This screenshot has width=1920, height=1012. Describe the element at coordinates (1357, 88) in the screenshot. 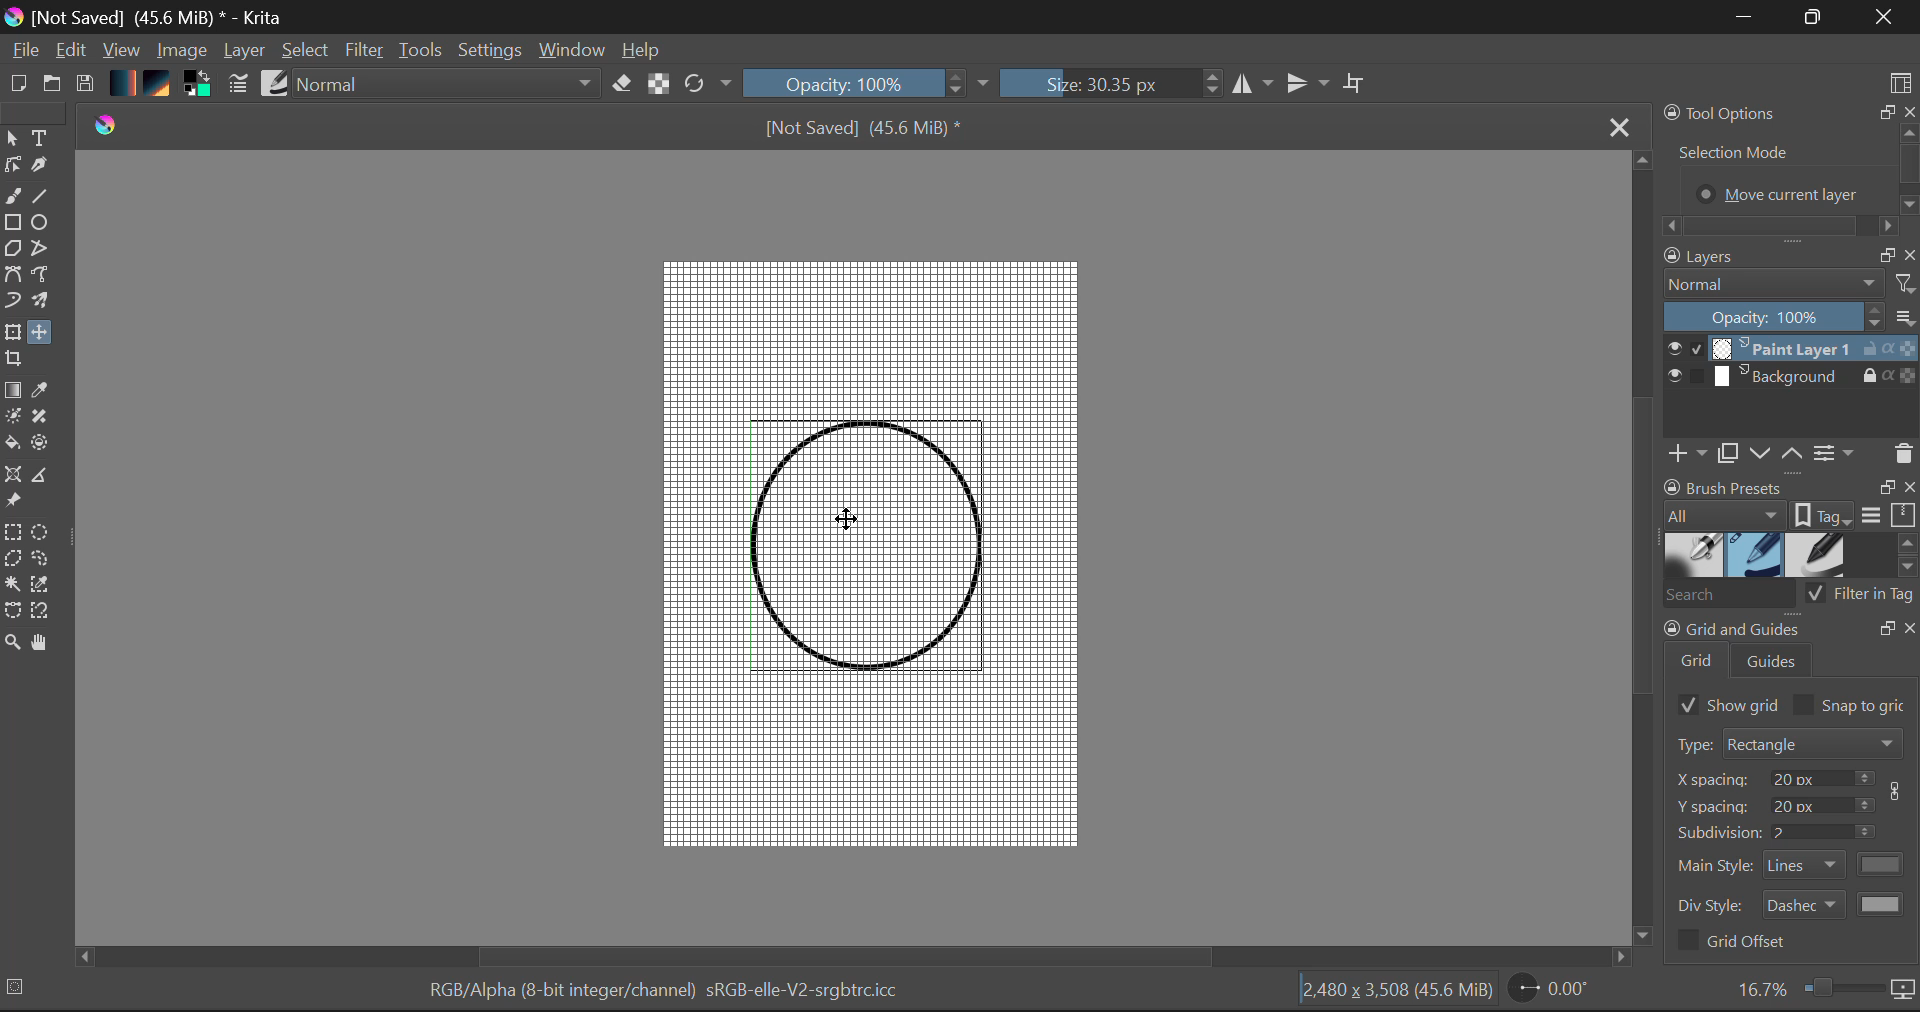

I see `Crop` at that location.